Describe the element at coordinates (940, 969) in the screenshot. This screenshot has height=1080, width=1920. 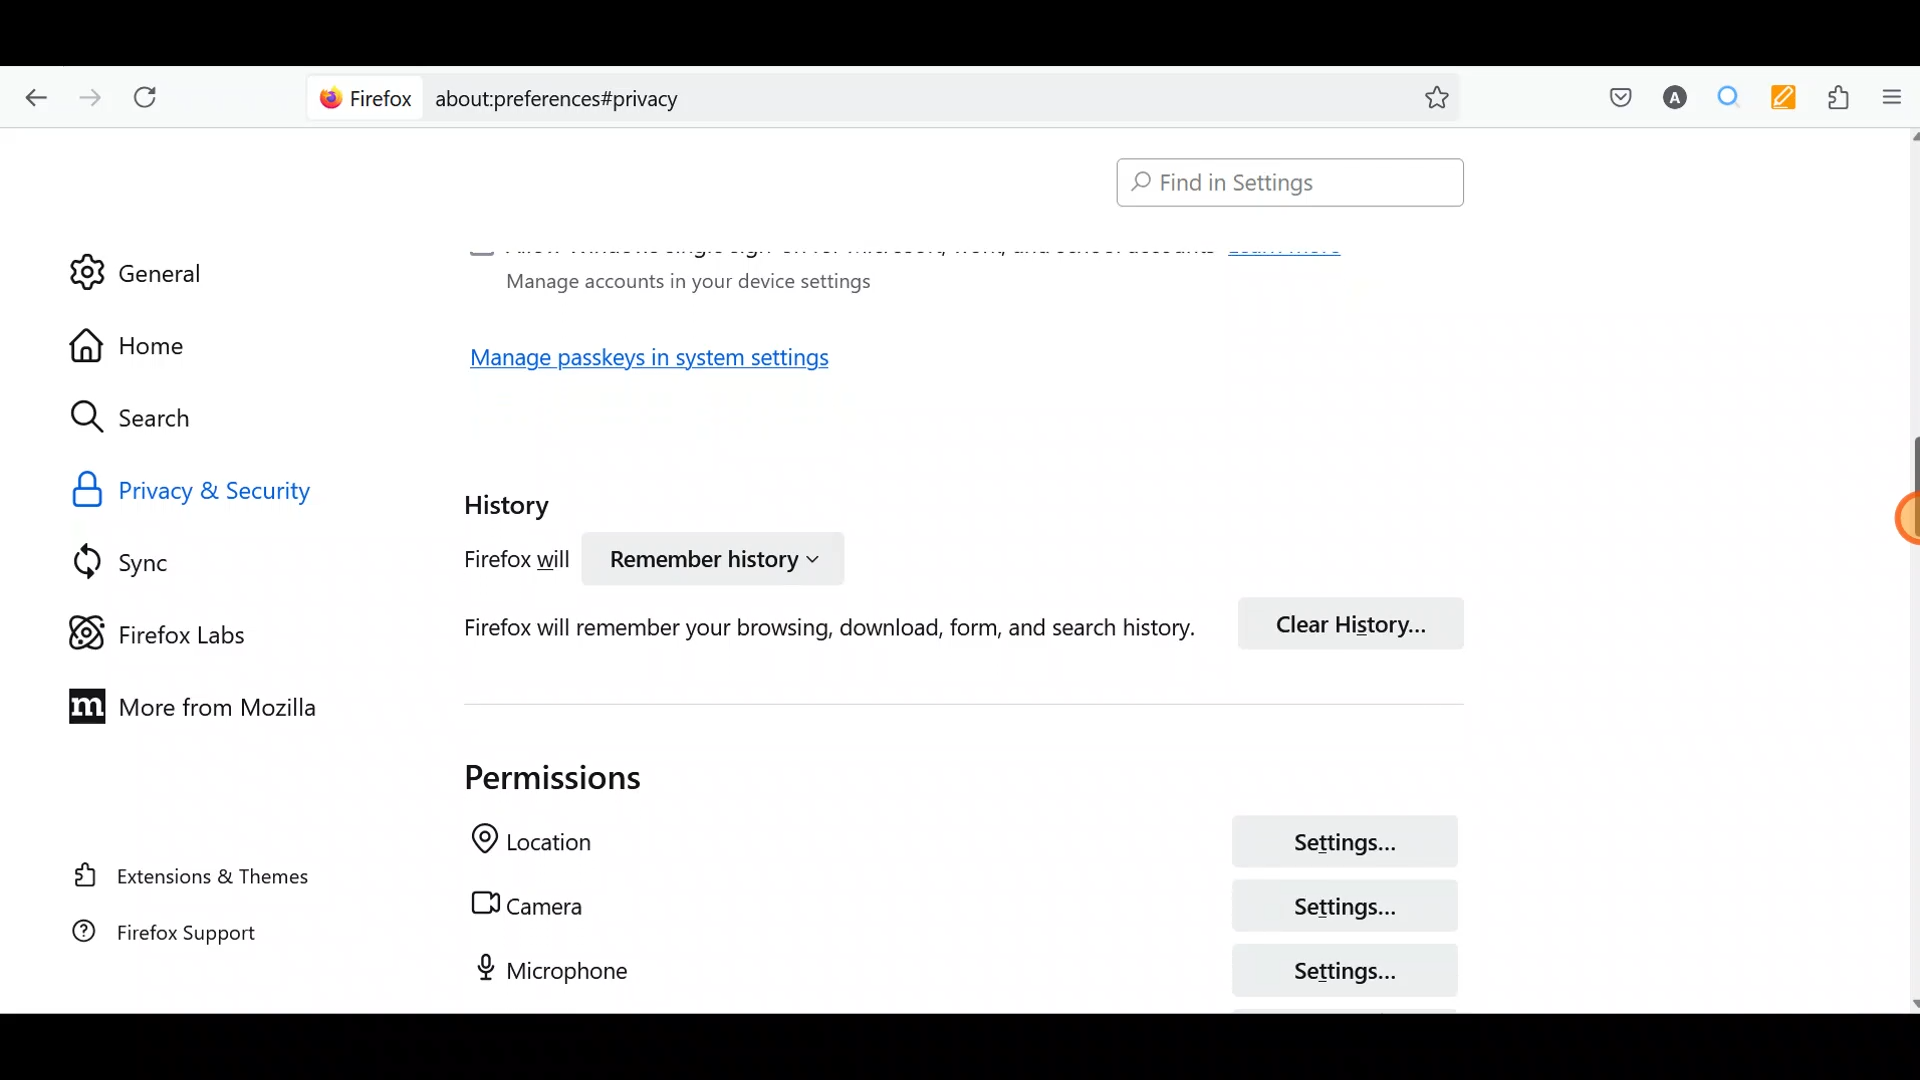
I see `Microphone settings` at that location.